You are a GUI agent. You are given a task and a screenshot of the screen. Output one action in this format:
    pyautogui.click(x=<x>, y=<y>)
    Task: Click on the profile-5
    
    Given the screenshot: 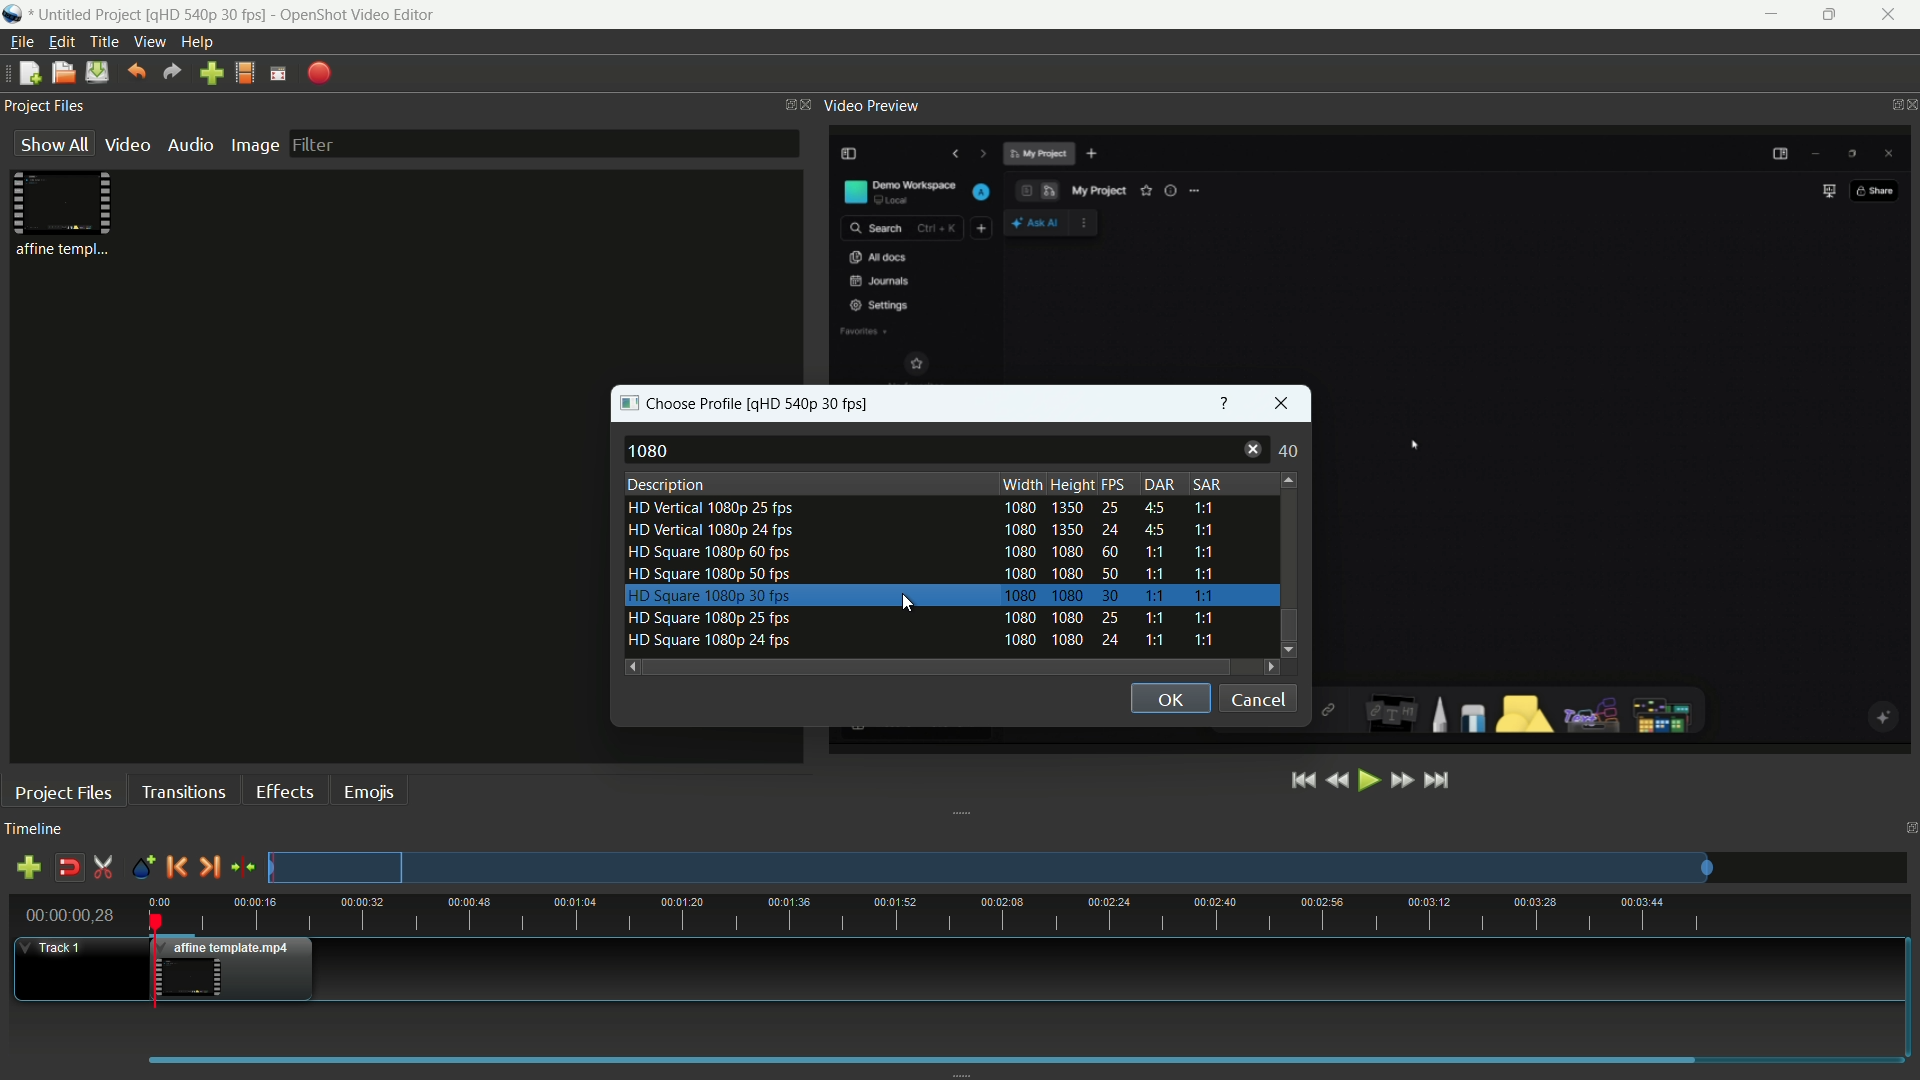 What is the action you would take?
    pyautogui.click(x=920, y=596)
    